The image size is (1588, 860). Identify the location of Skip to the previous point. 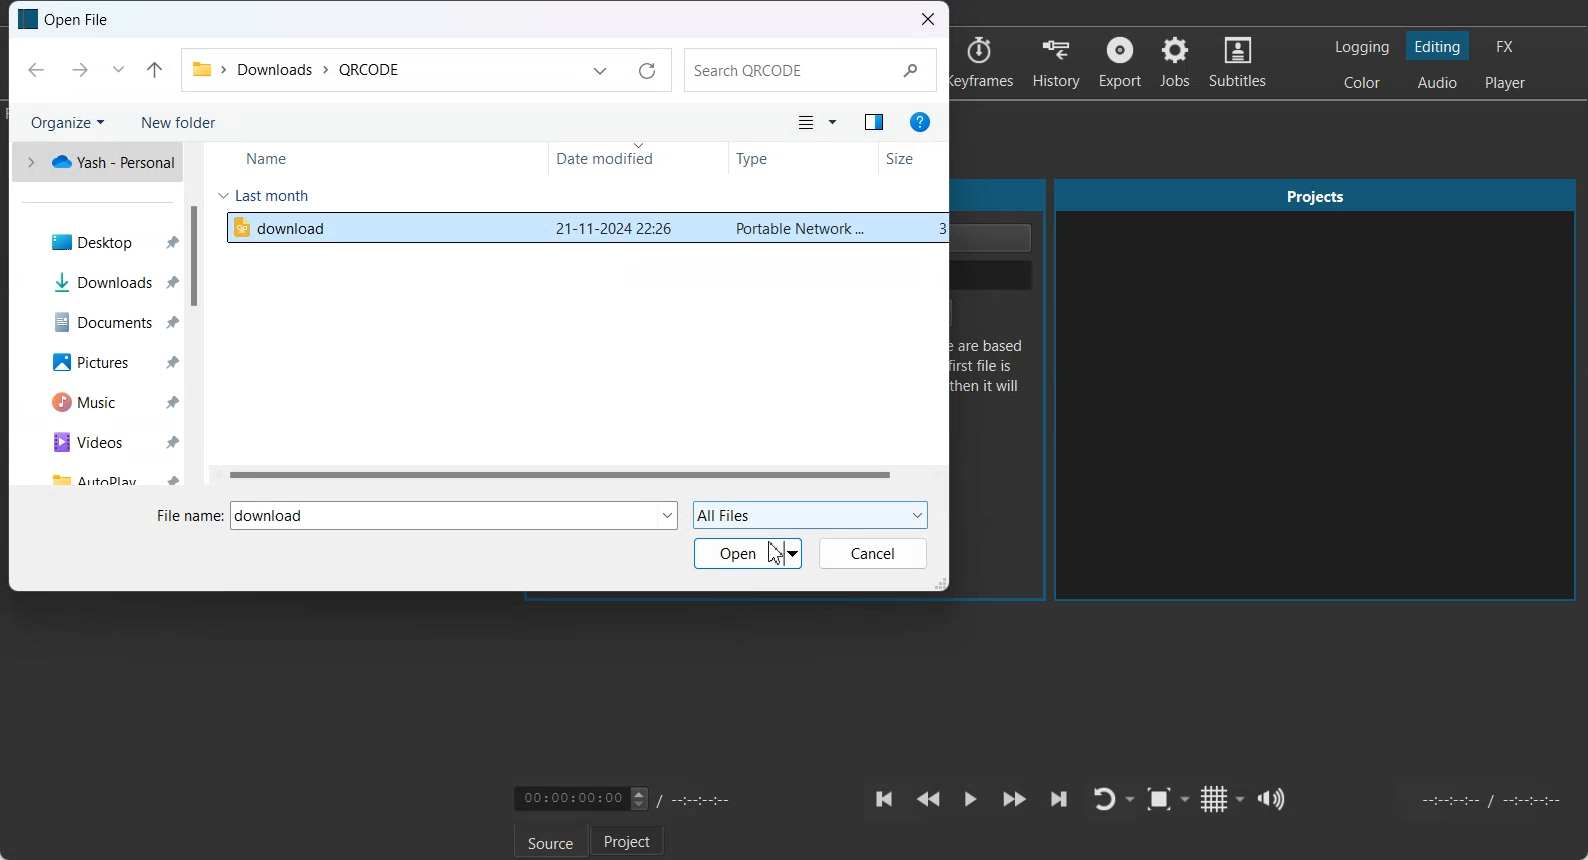
(885, 798).